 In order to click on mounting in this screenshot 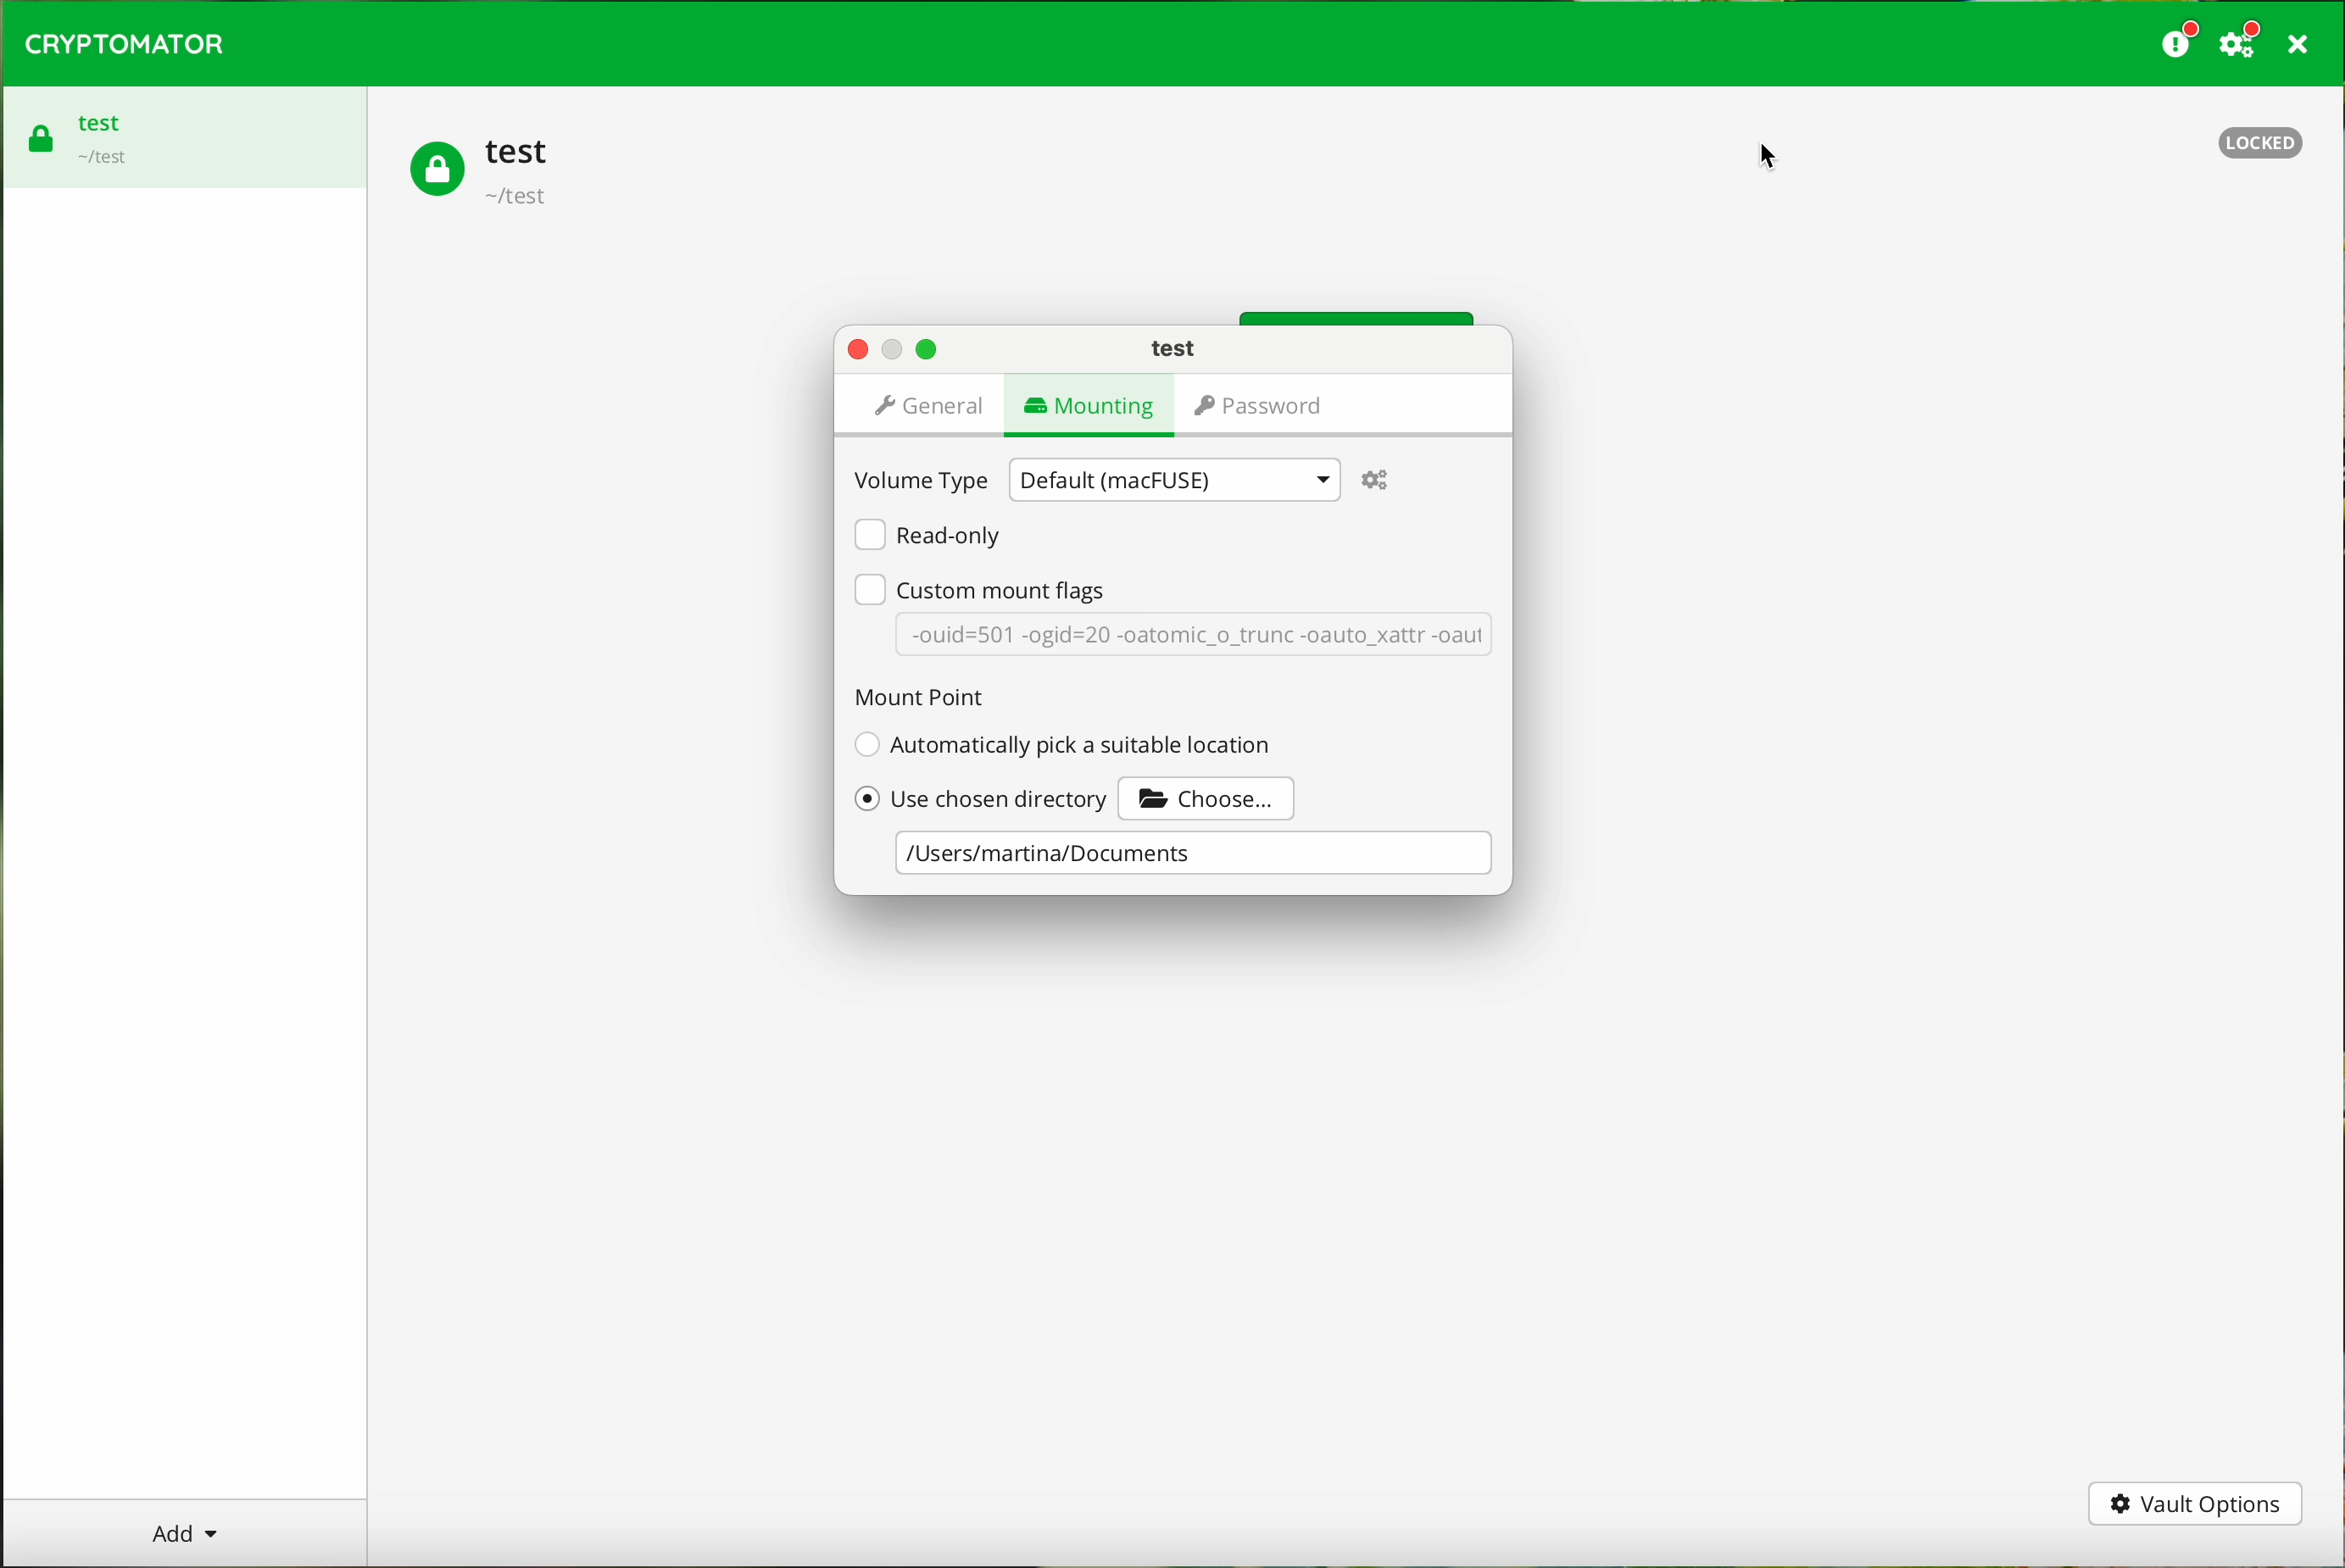, I will do `click(1084, 410)`.